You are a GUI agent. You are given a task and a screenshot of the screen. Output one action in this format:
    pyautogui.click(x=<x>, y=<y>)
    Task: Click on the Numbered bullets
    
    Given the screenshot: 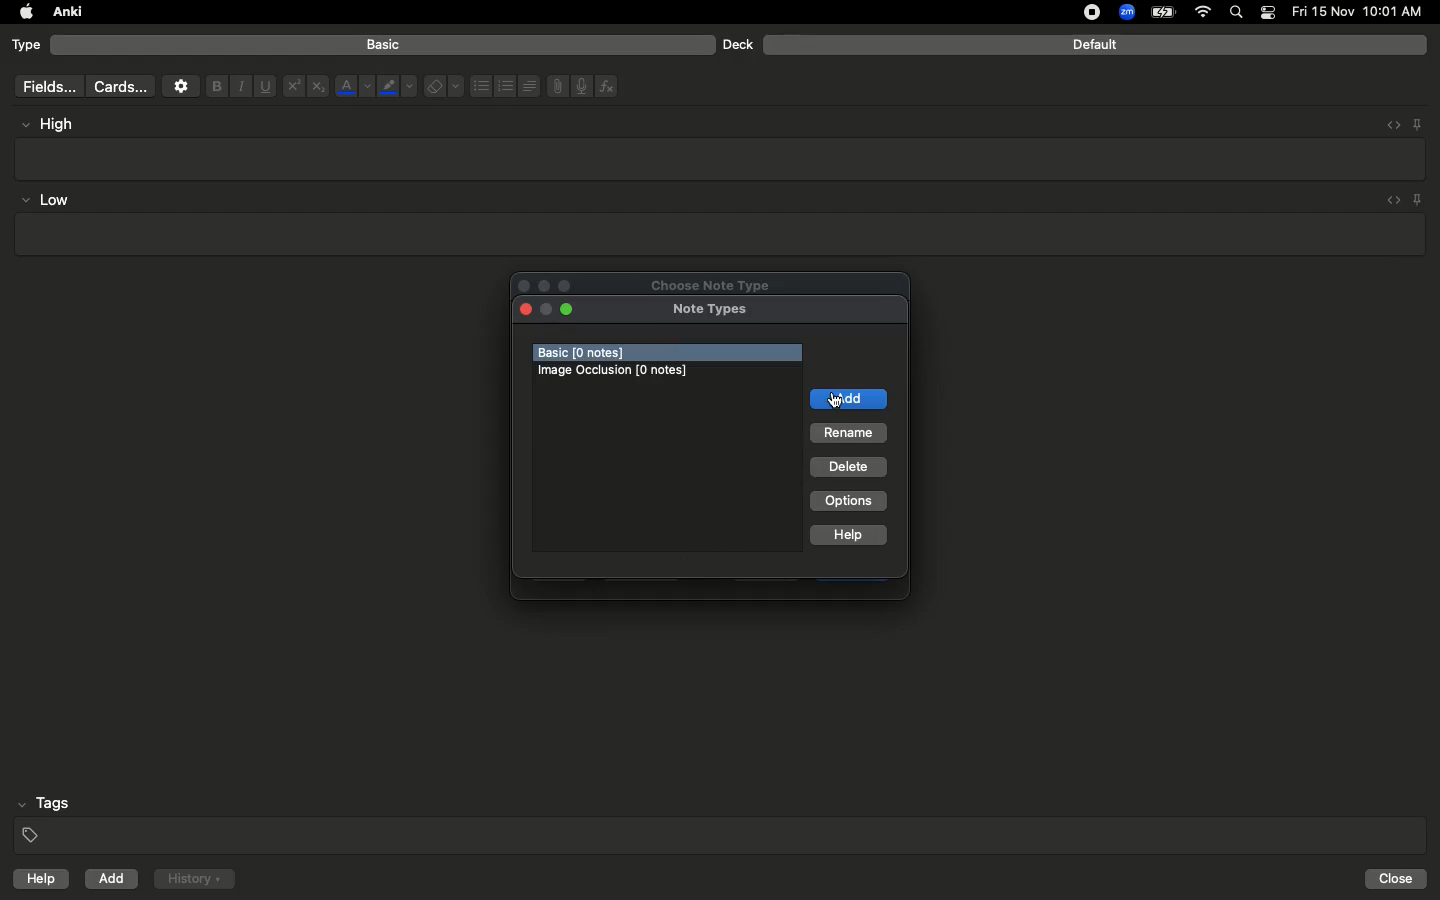 What is the action you would take?
    pyautogui.click(x=506, y=86)
    